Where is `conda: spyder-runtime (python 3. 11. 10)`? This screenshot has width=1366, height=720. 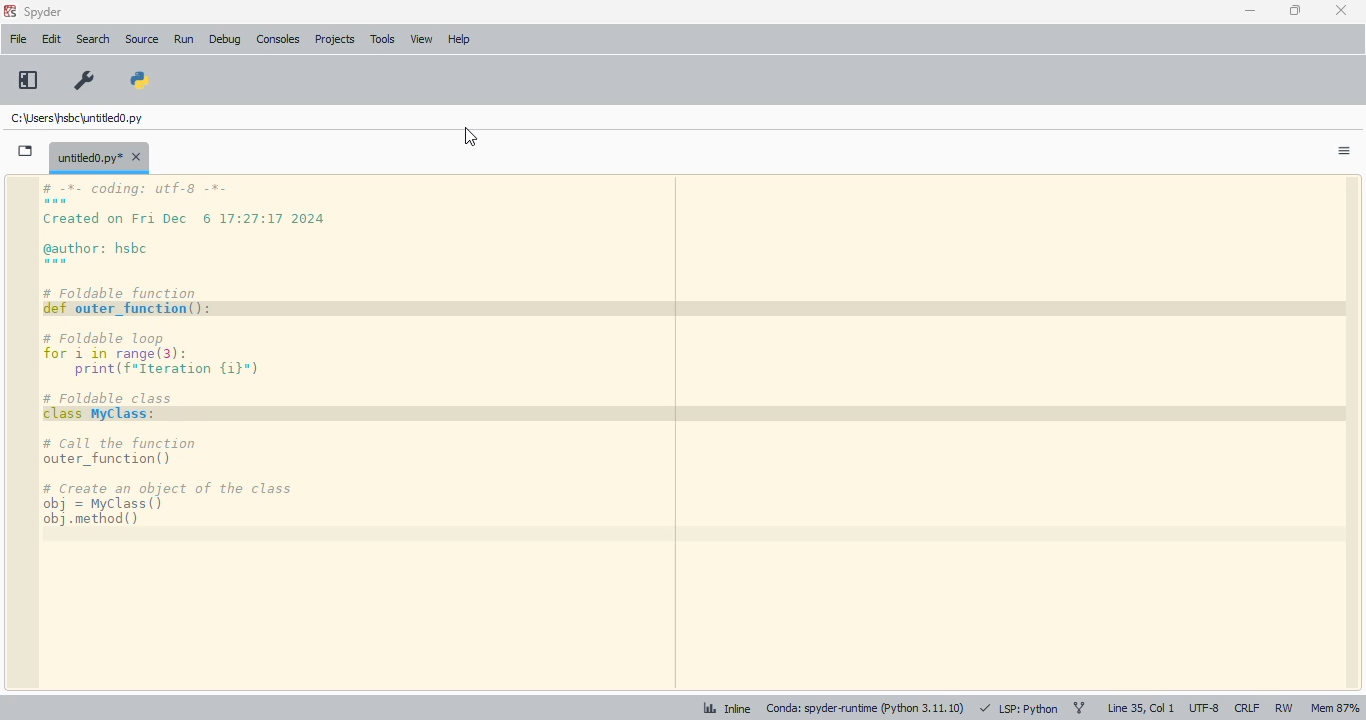
conda: spyder-runtime (python 3. 11. 10) is located at coordinates (865, 707).